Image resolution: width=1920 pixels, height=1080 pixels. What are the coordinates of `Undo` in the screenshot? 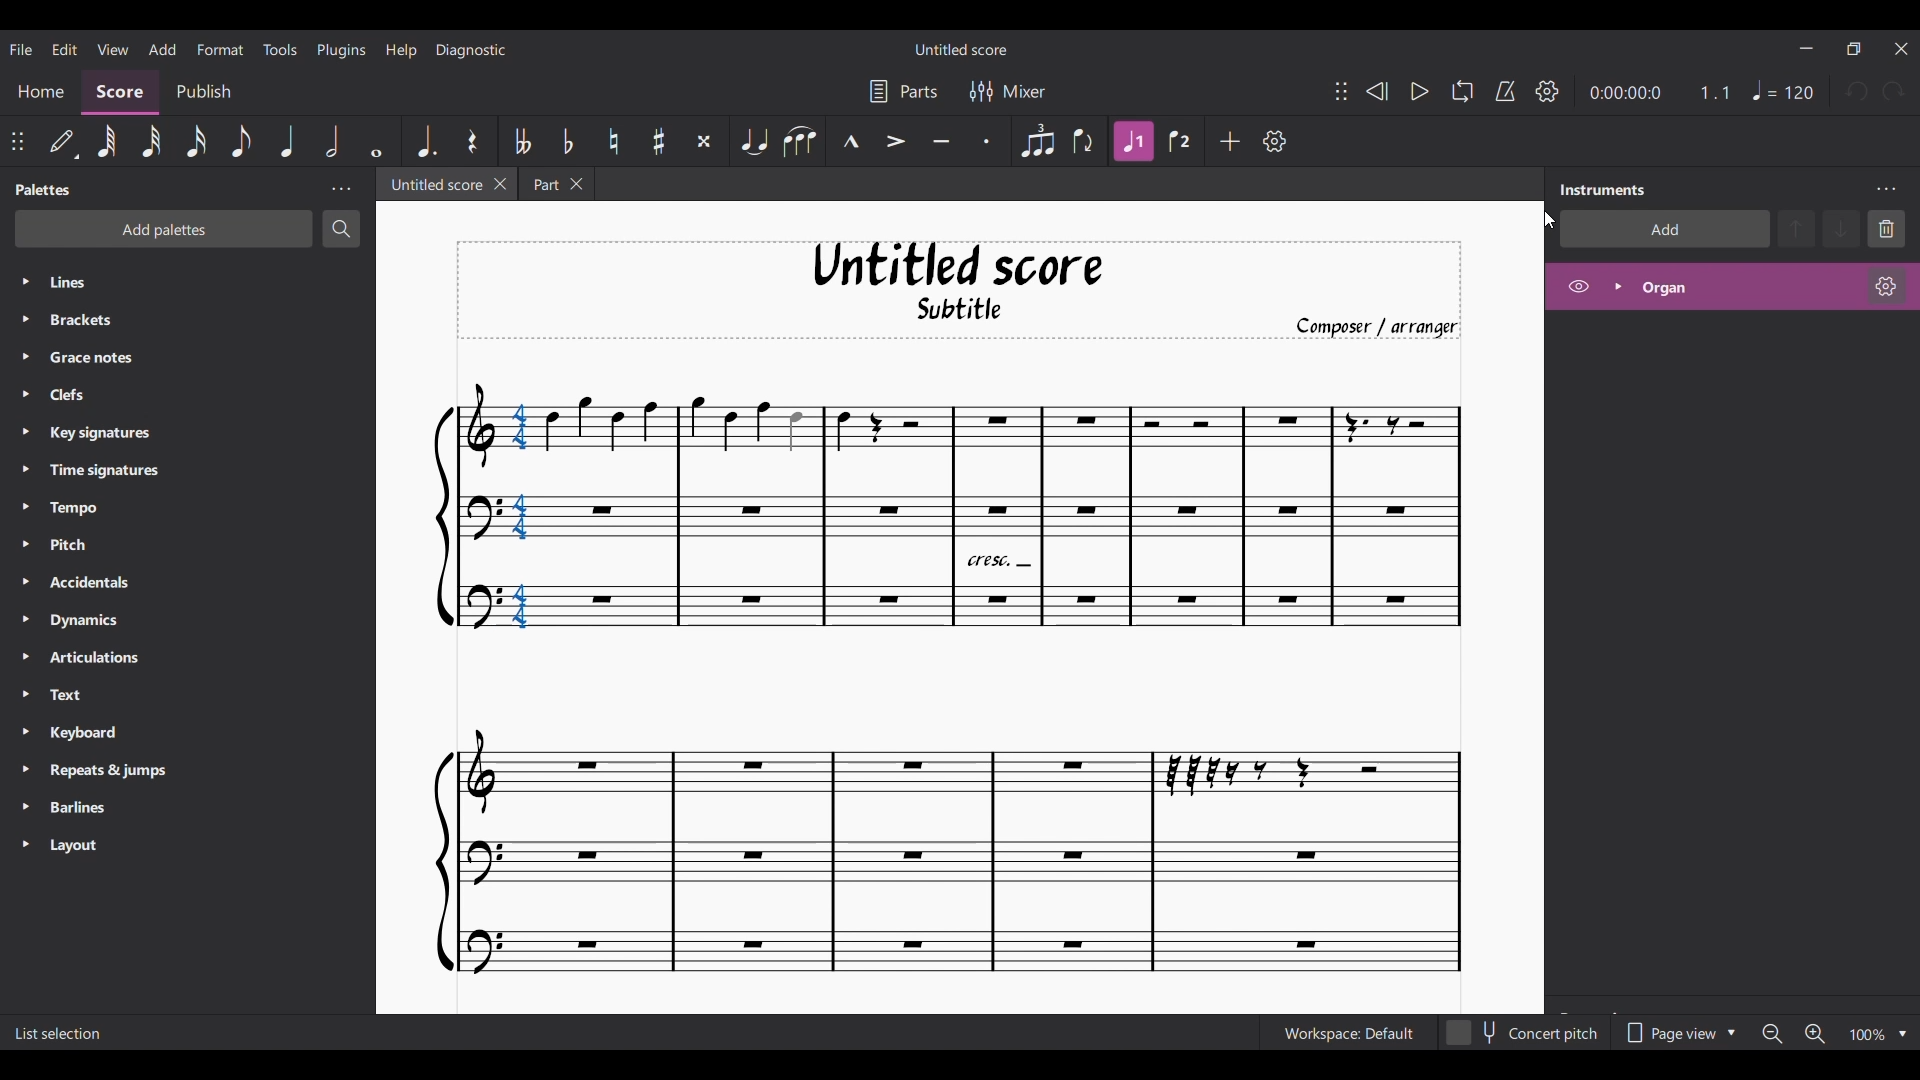 It's located at (1859, 91).